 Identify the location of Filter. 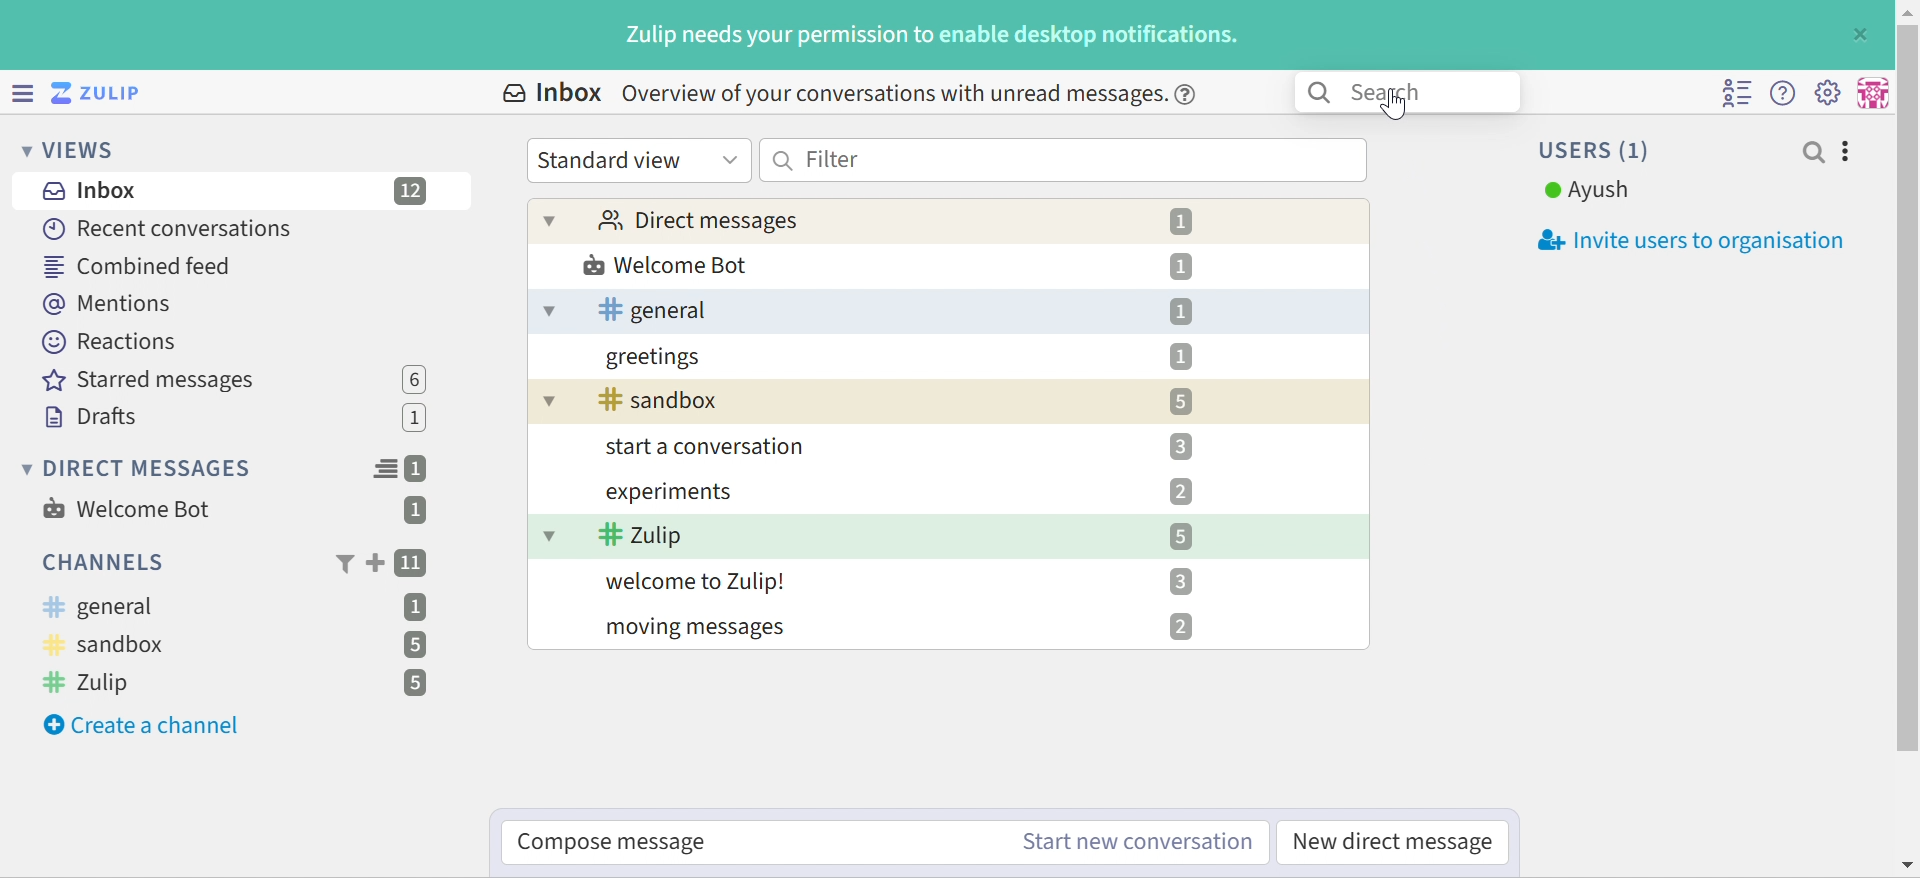
(1063, 160).